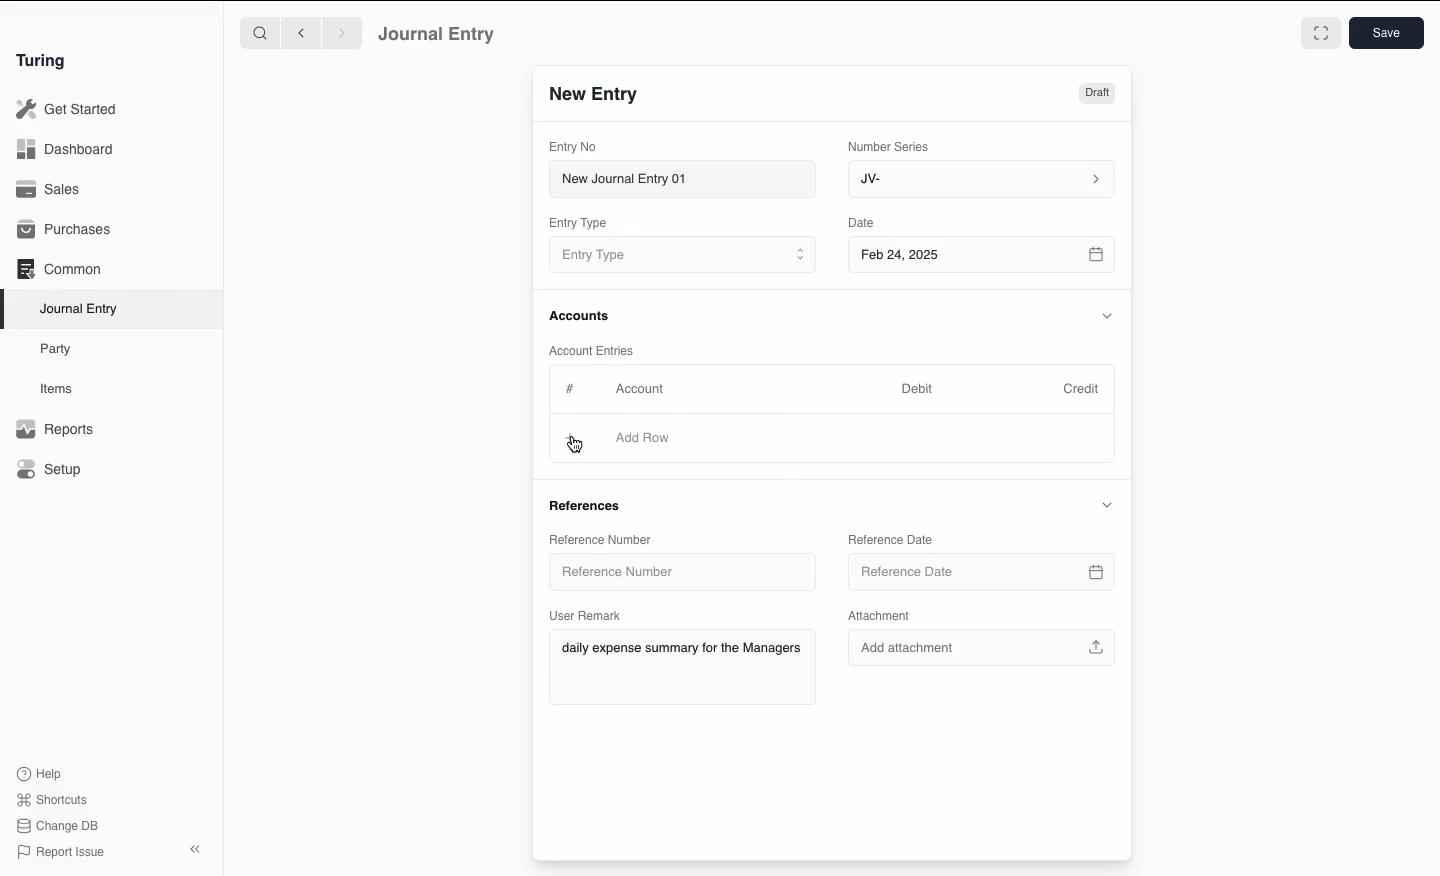 The height and width of the screenshot is (876, 1440). Describe the element at coordinates (1387, 33) in the screenshot. I see `Save` at that location.